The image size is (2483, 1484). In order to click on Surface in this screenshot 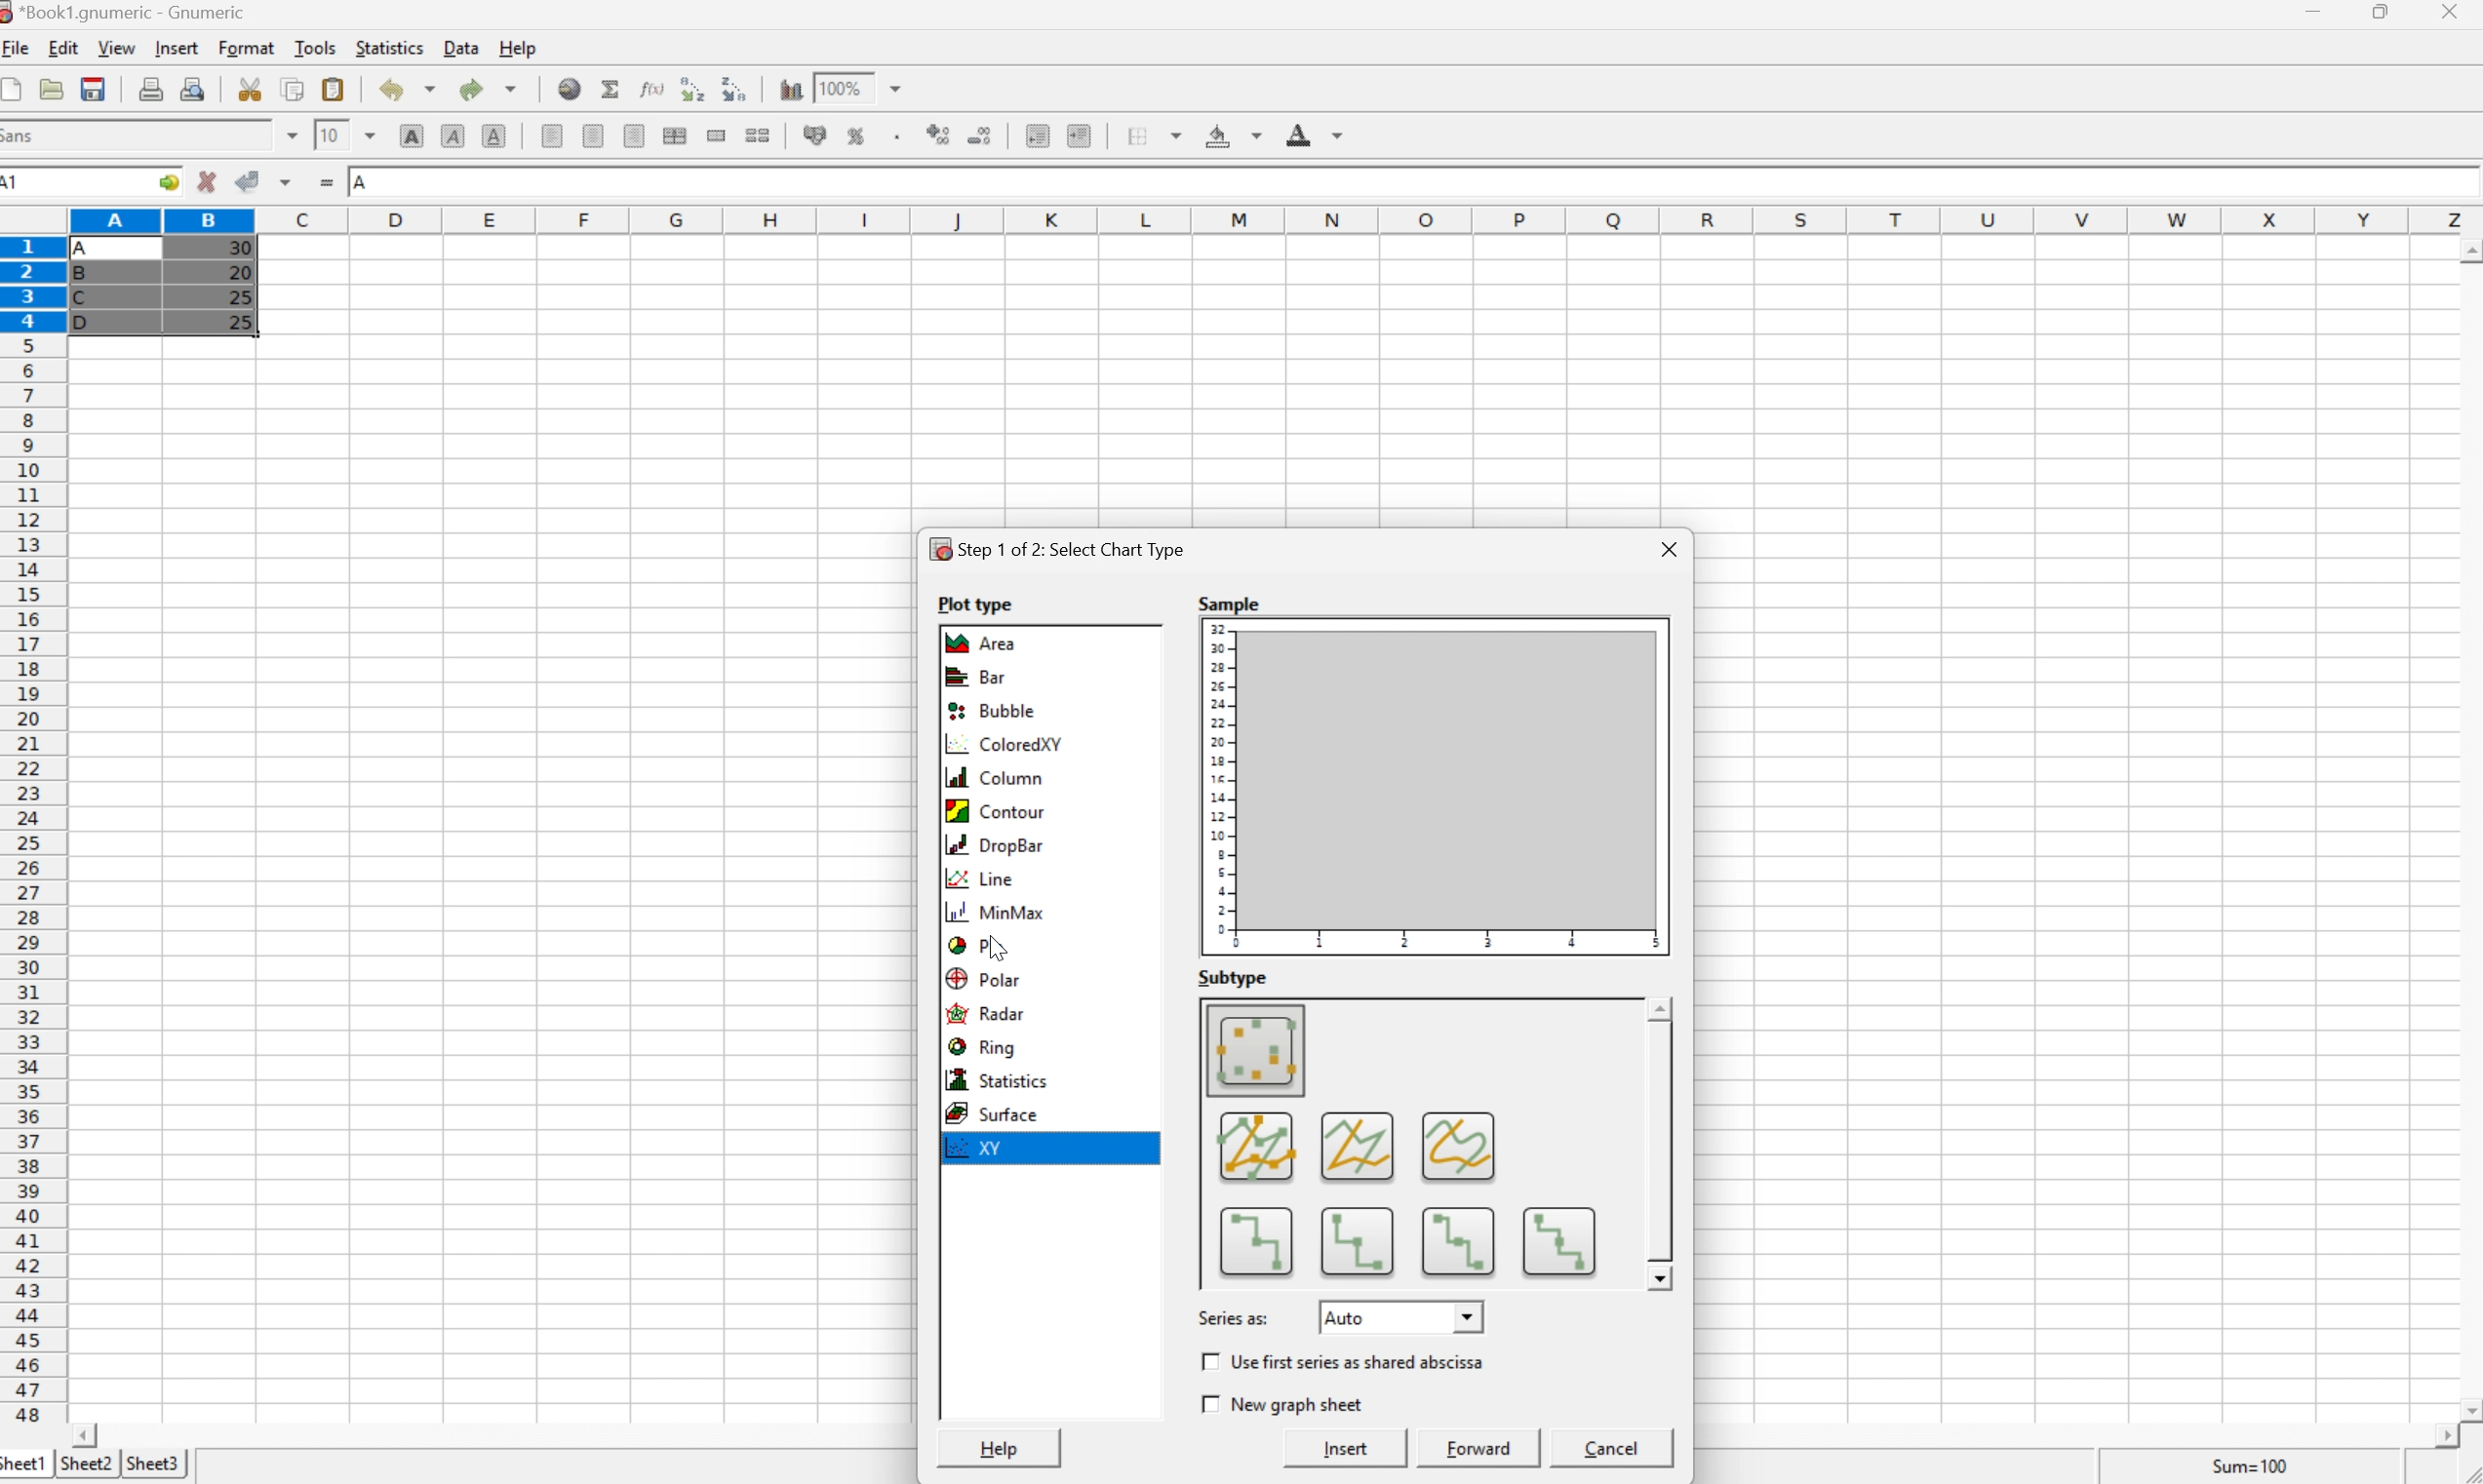, I will do `click(990, 1114)`.